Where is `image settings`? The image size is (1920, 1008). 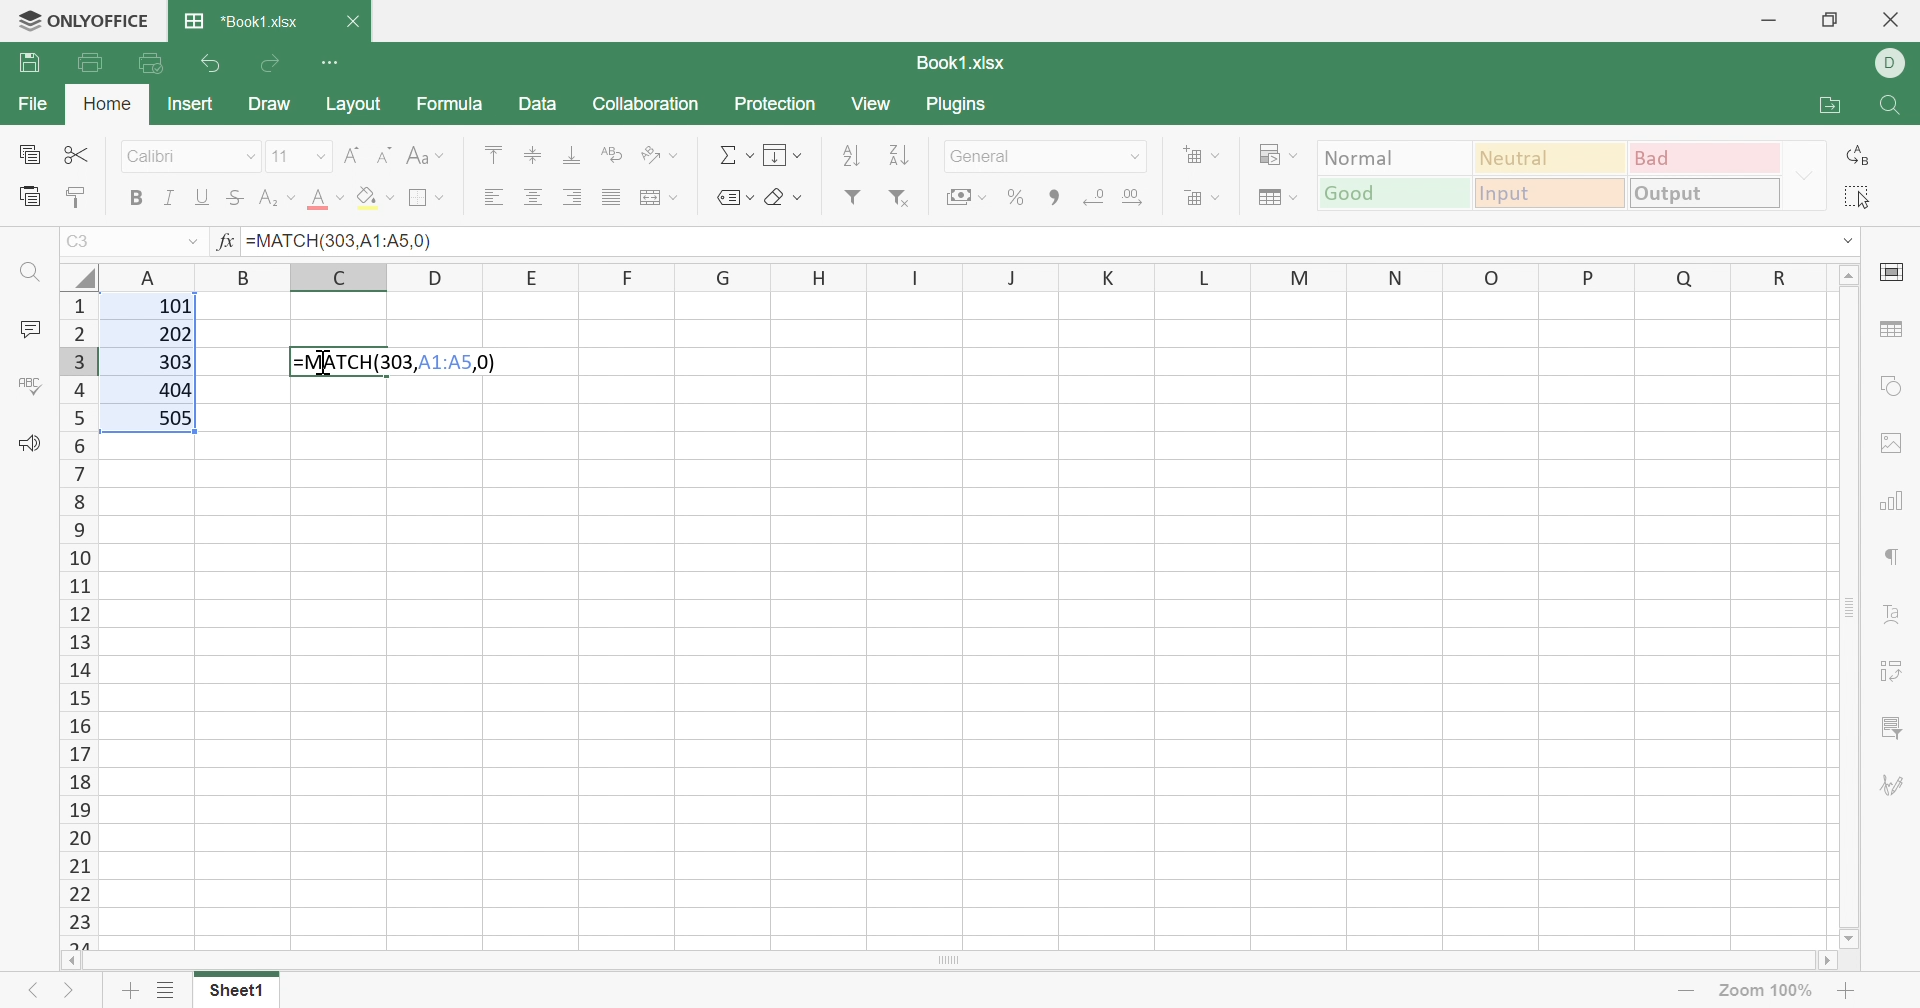 image settings is located at coordinates (1894, 440).